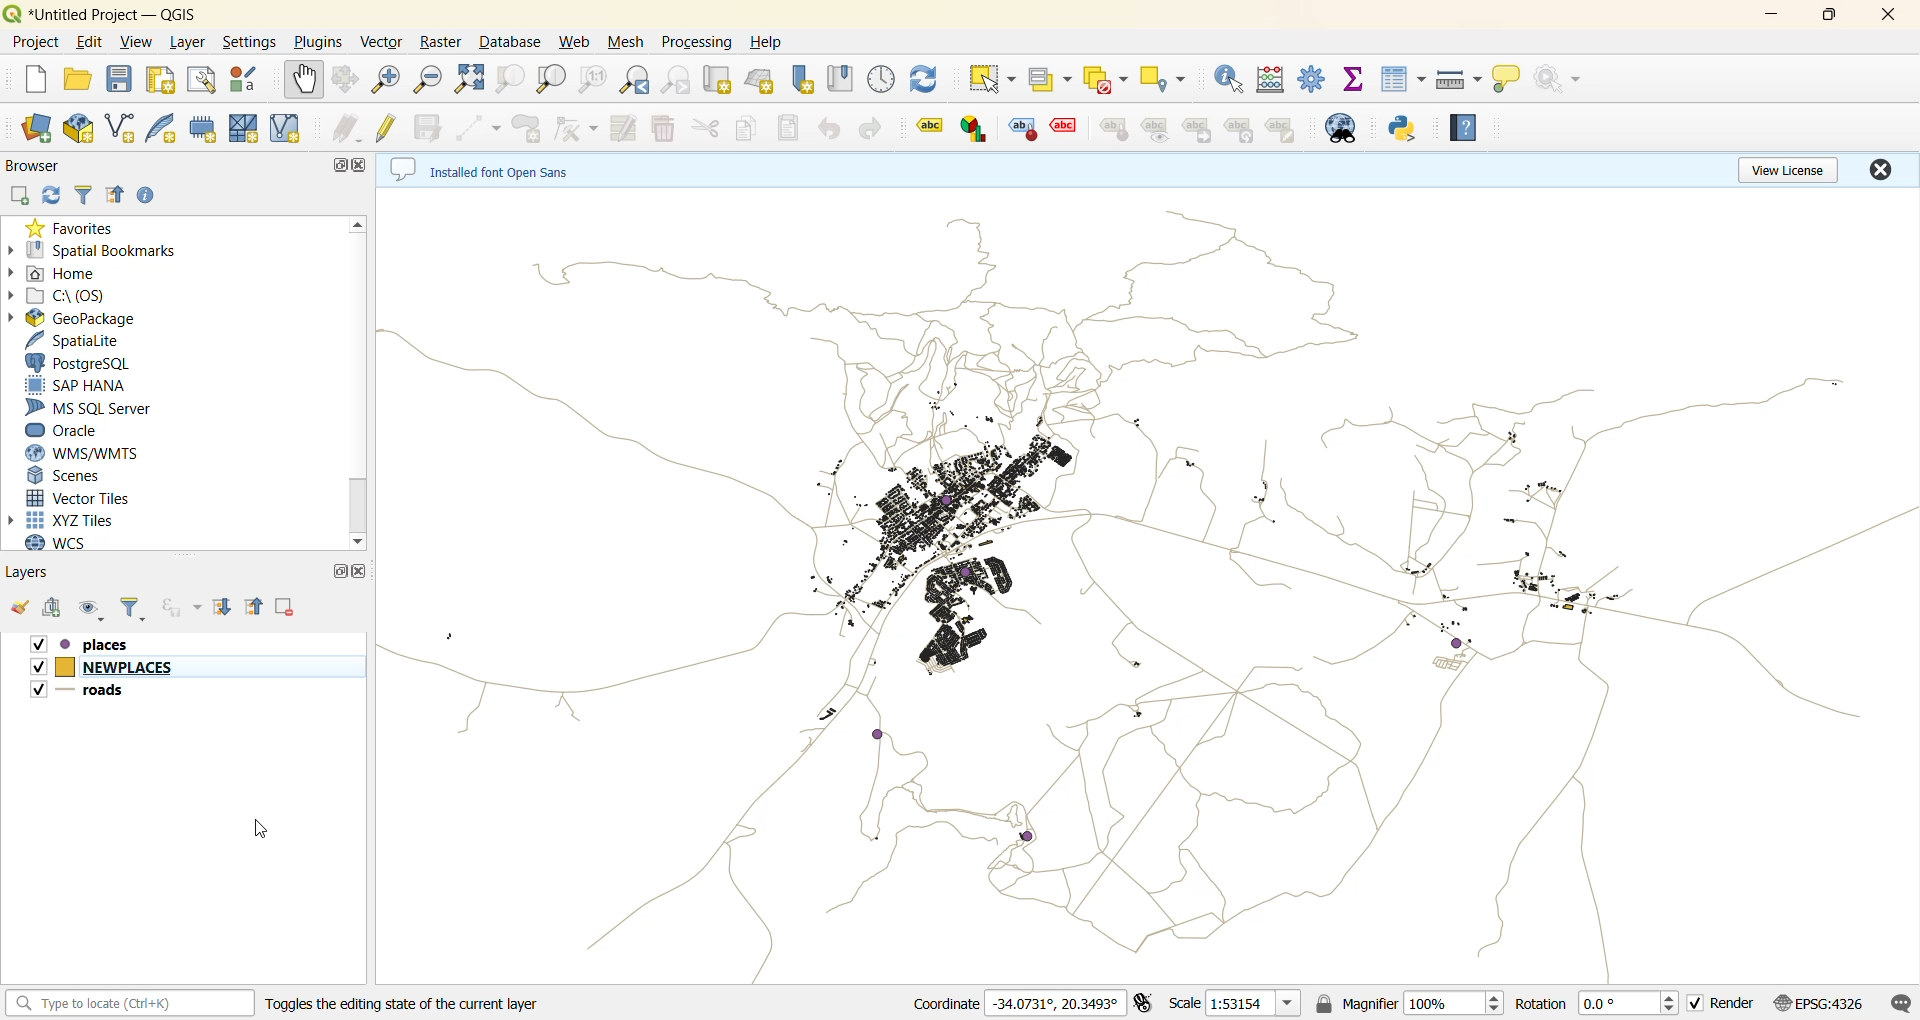 The width and height of the screenshot is (1920, 1020). What do you see at coordinates (1402, 79) in the screenshot?
I see `attributes table` at bounding box center [1402, 79].